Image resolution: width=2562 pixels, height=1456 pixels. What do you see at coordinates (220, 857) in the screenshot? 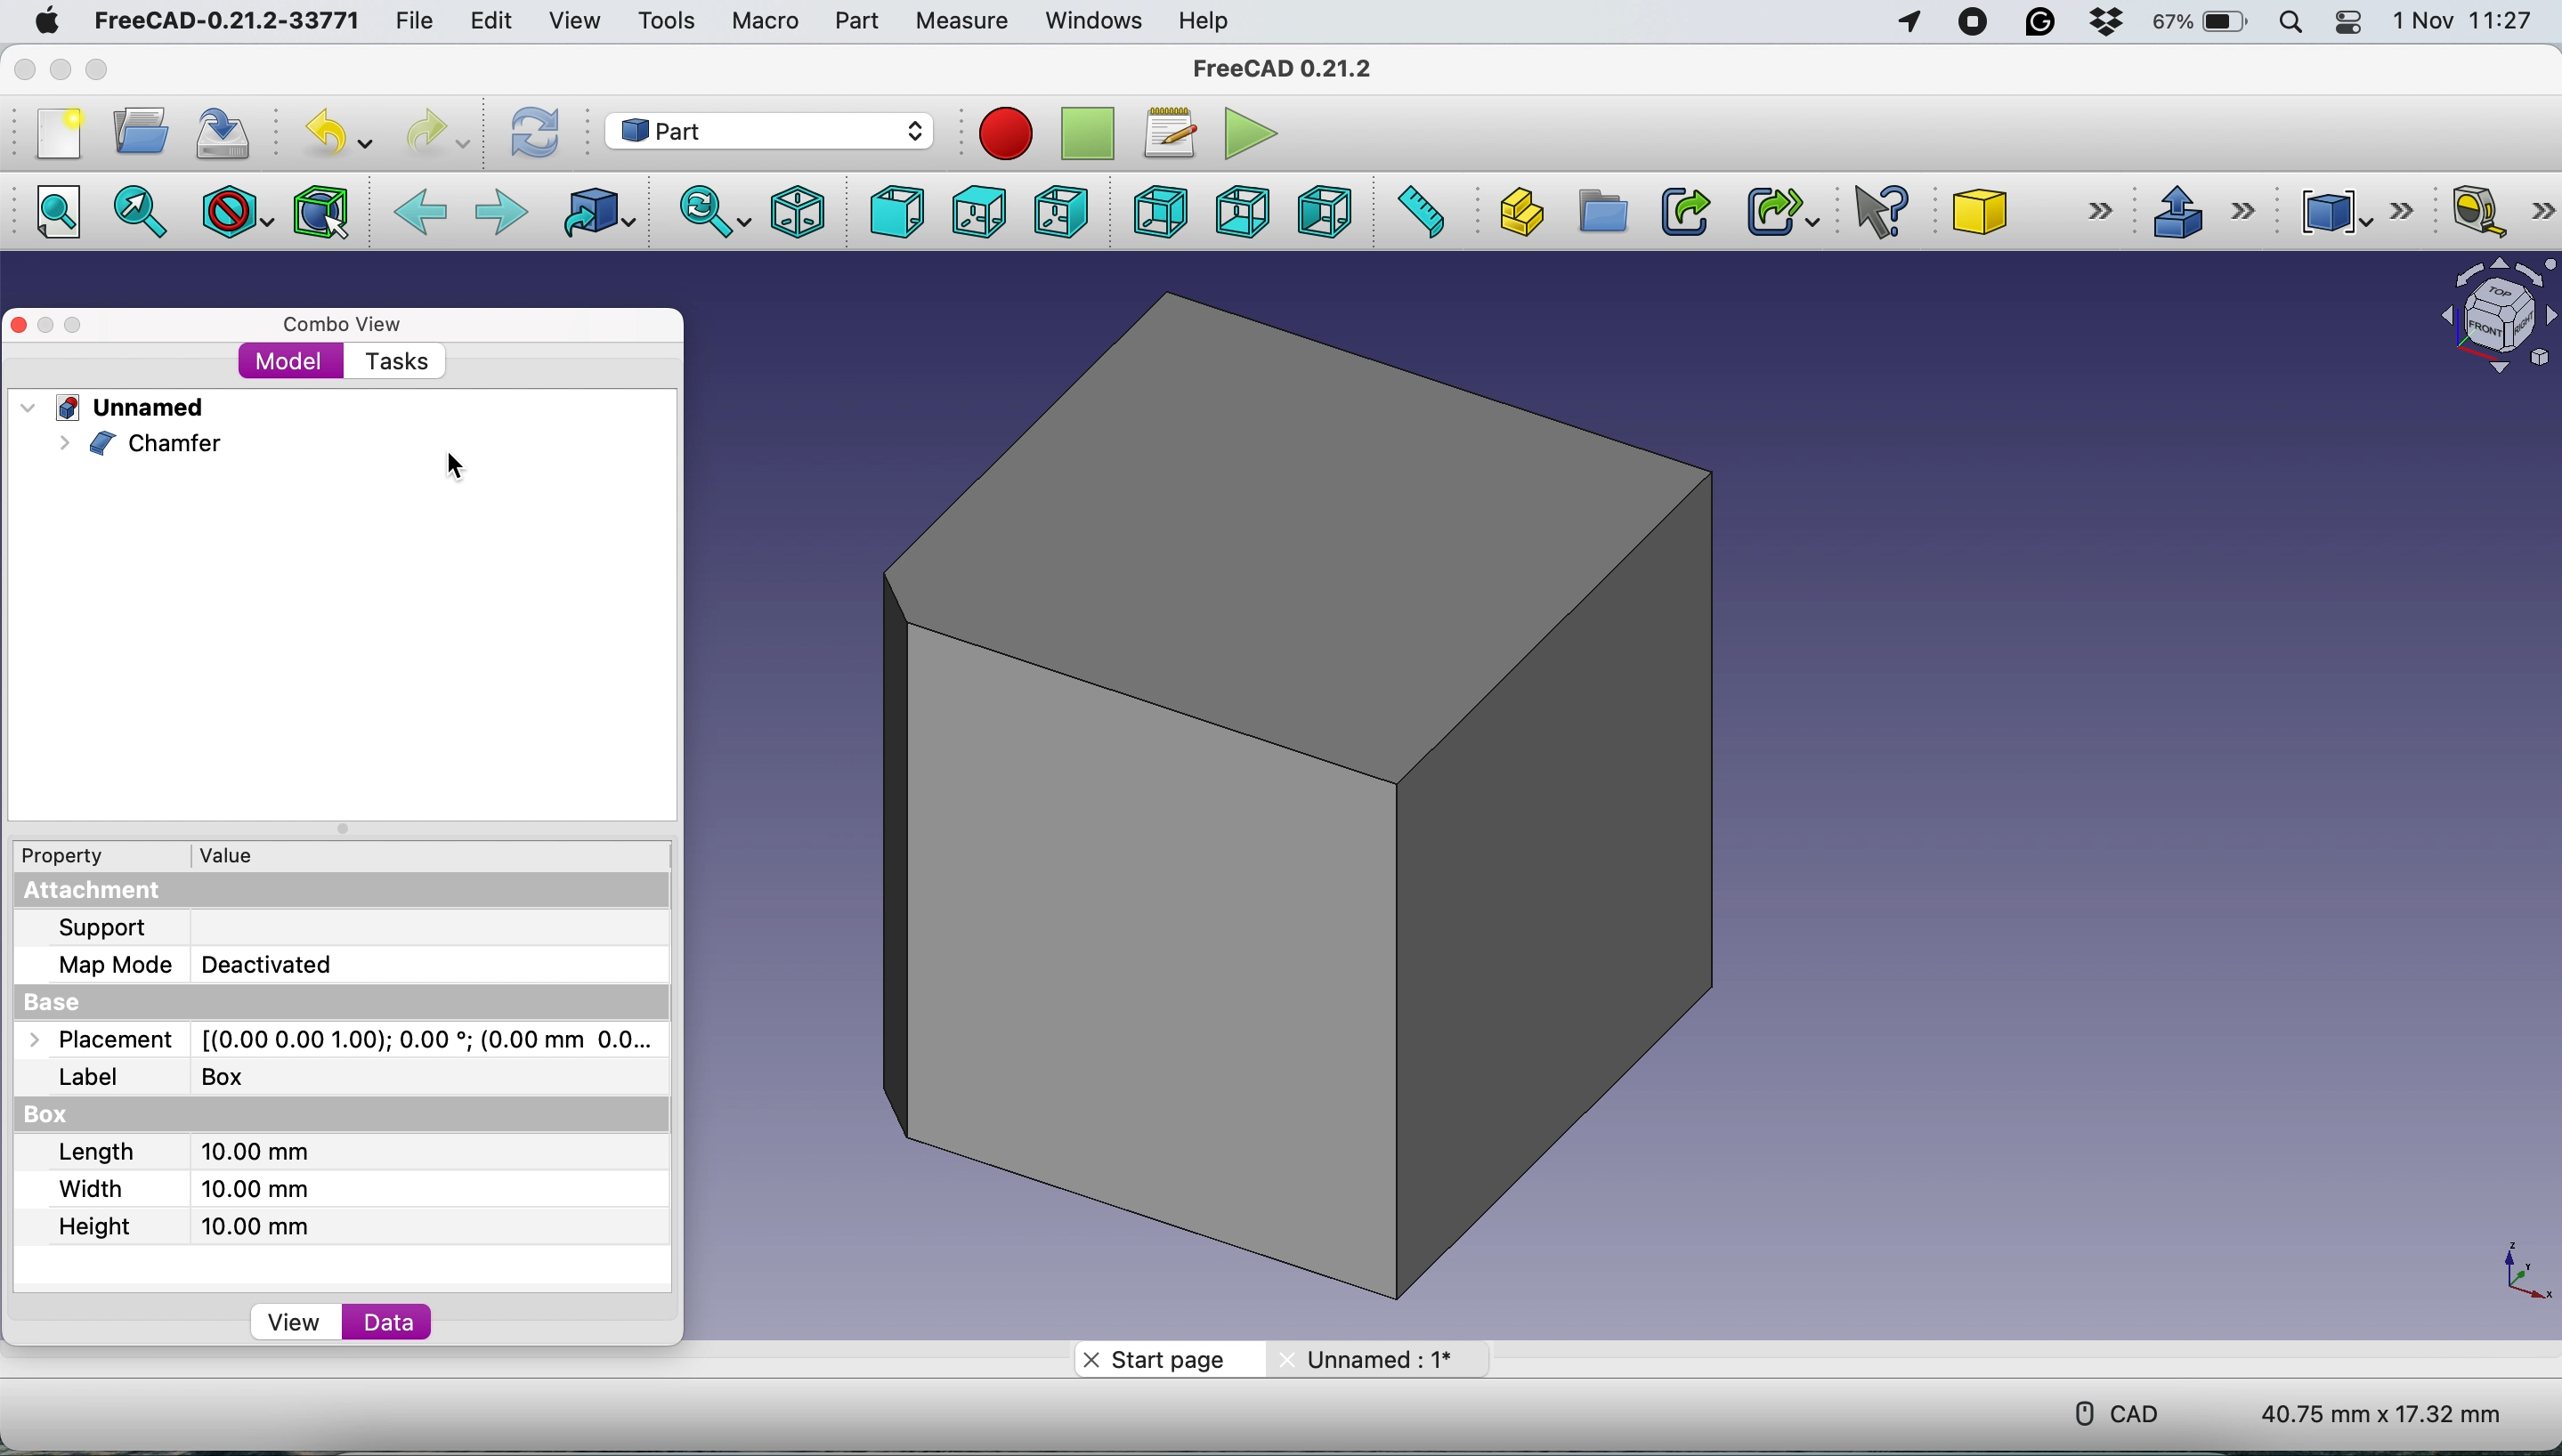
I see `value` at bounding box center [220, 857].